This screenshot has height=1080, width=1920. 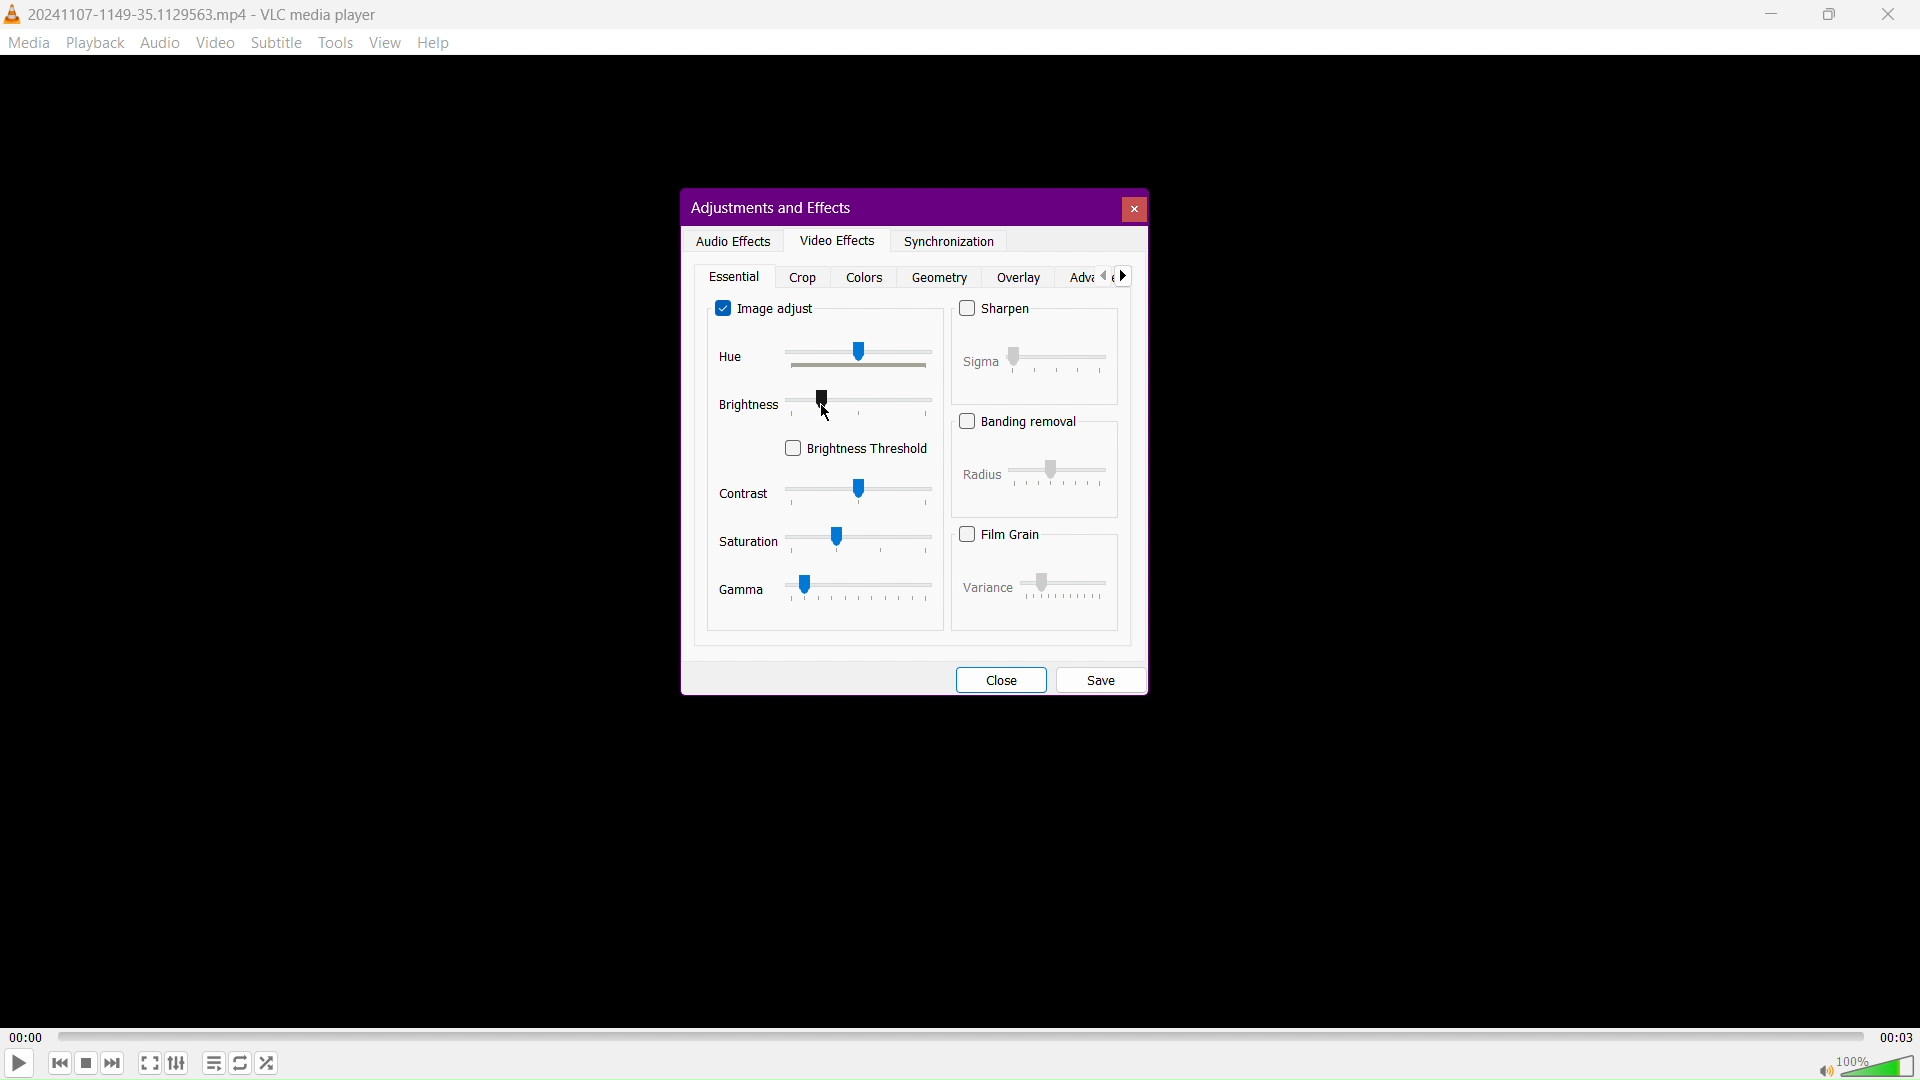 What do you see at coordinates (732, 276) in the screenshot?
I see `Essential` at bounding box center [732, 276].